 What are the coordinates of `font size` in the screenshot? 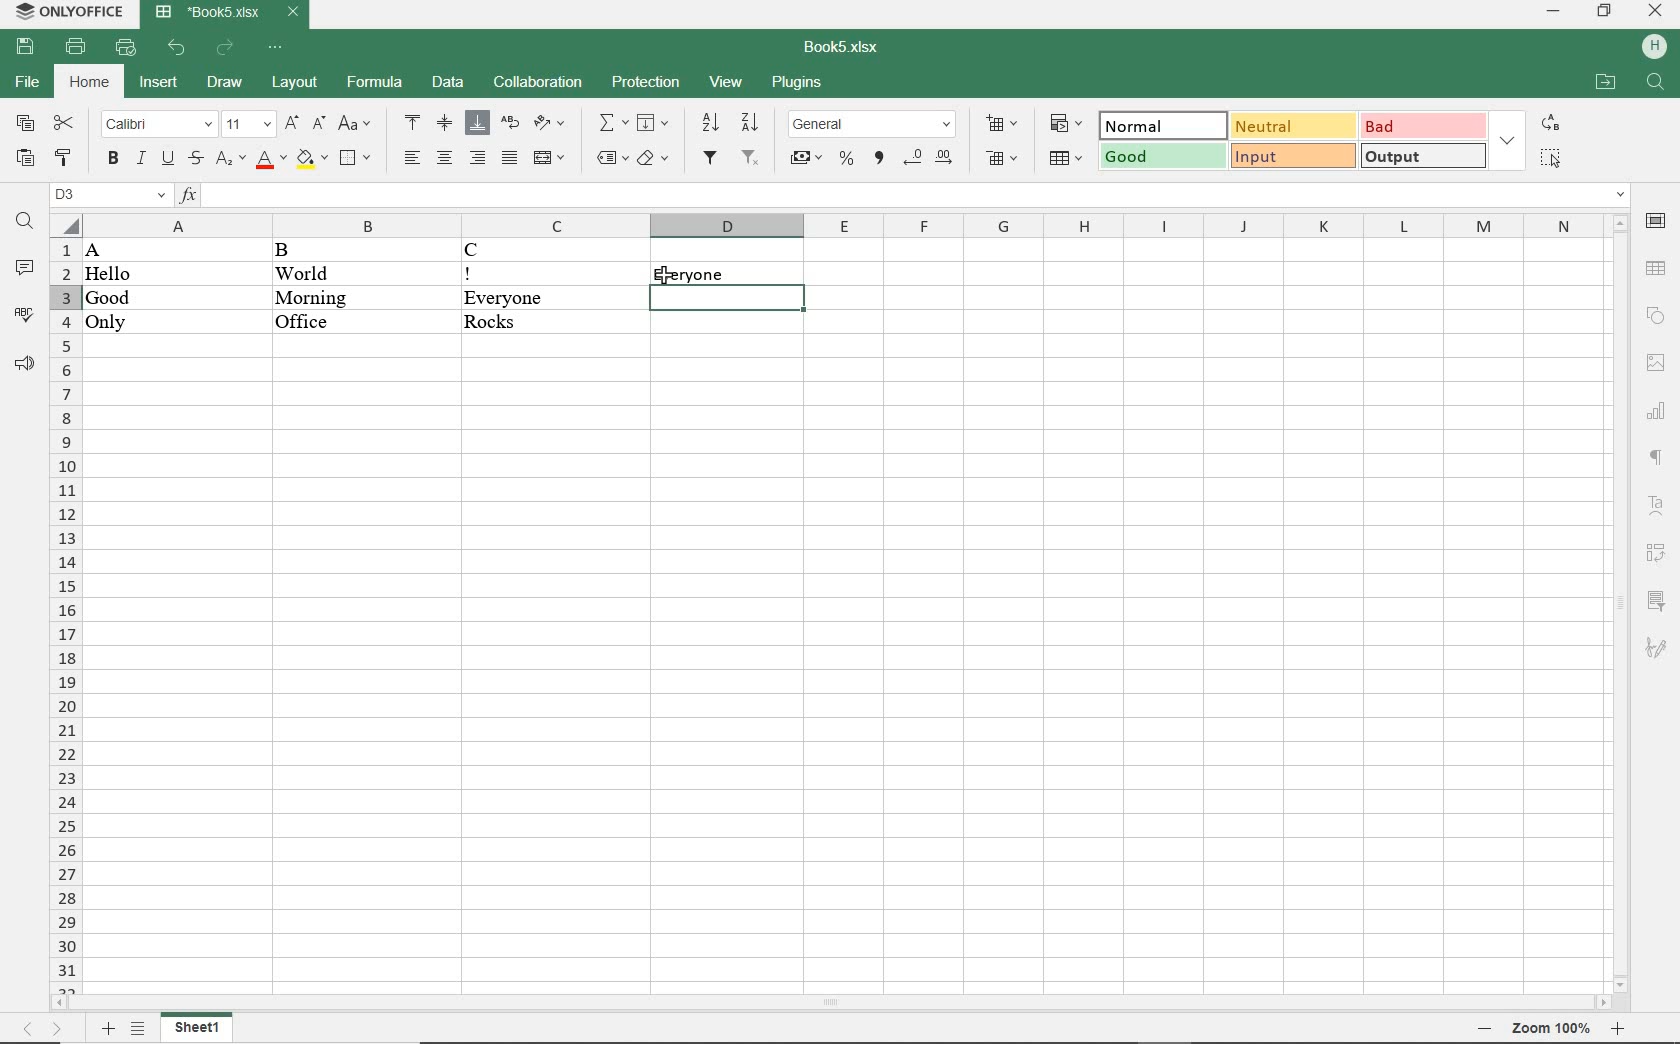 It's located at (248, 125).